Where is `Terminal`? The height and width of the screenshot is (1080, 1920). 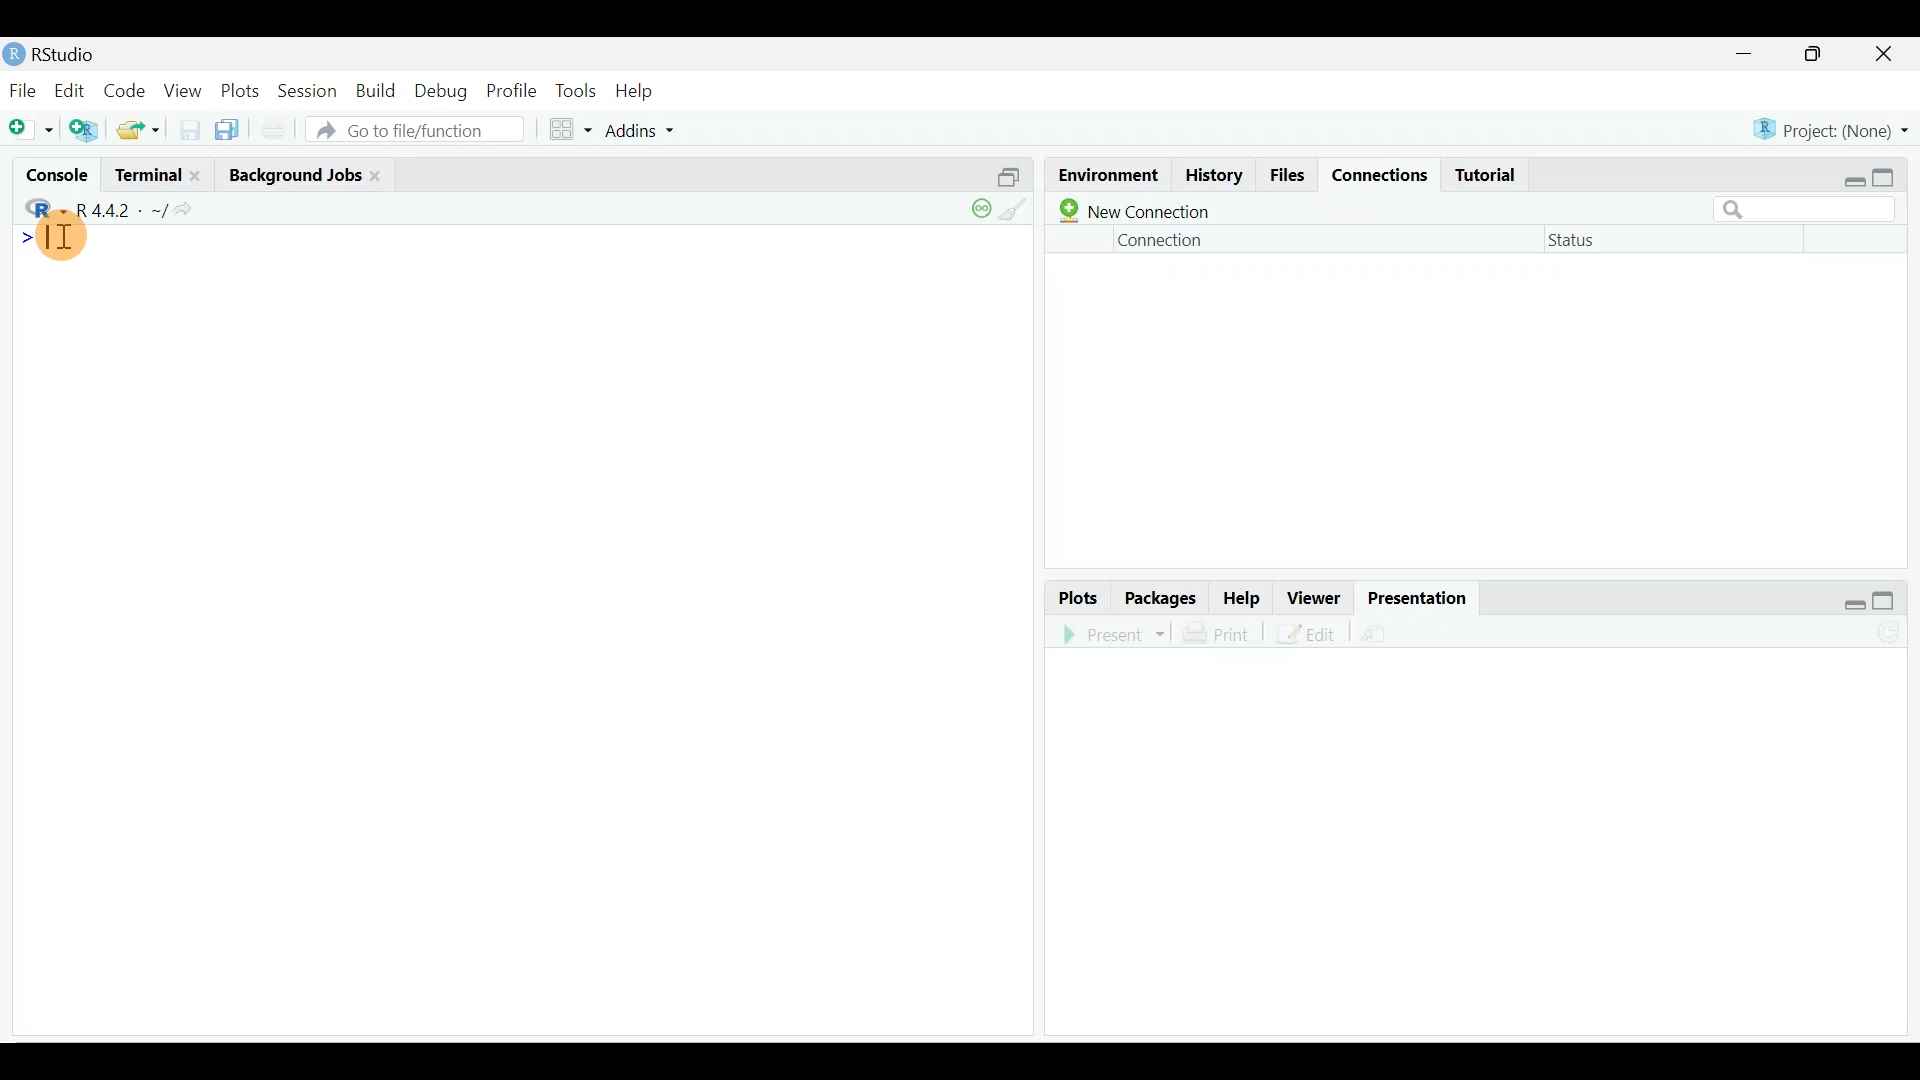 Terminal is located at coordinates (148, 176).